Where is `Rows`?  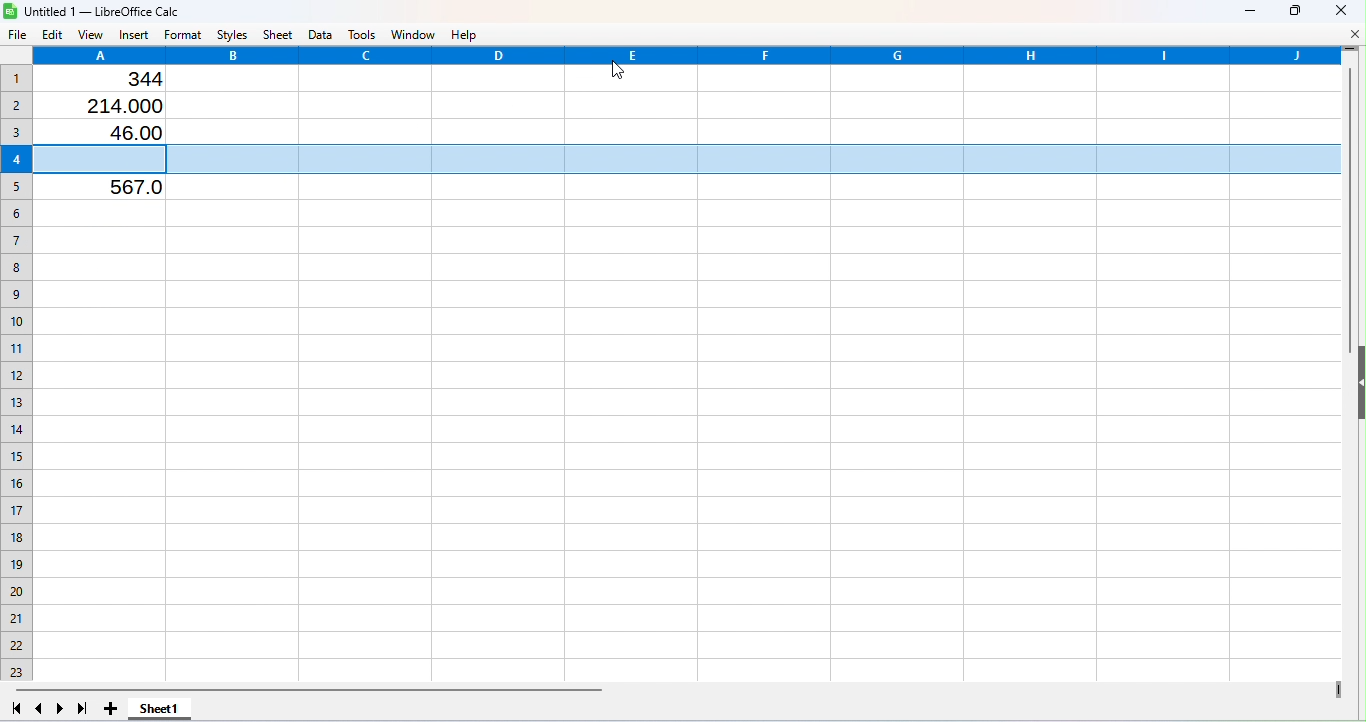
Rows is located at coordinates (17, 368).